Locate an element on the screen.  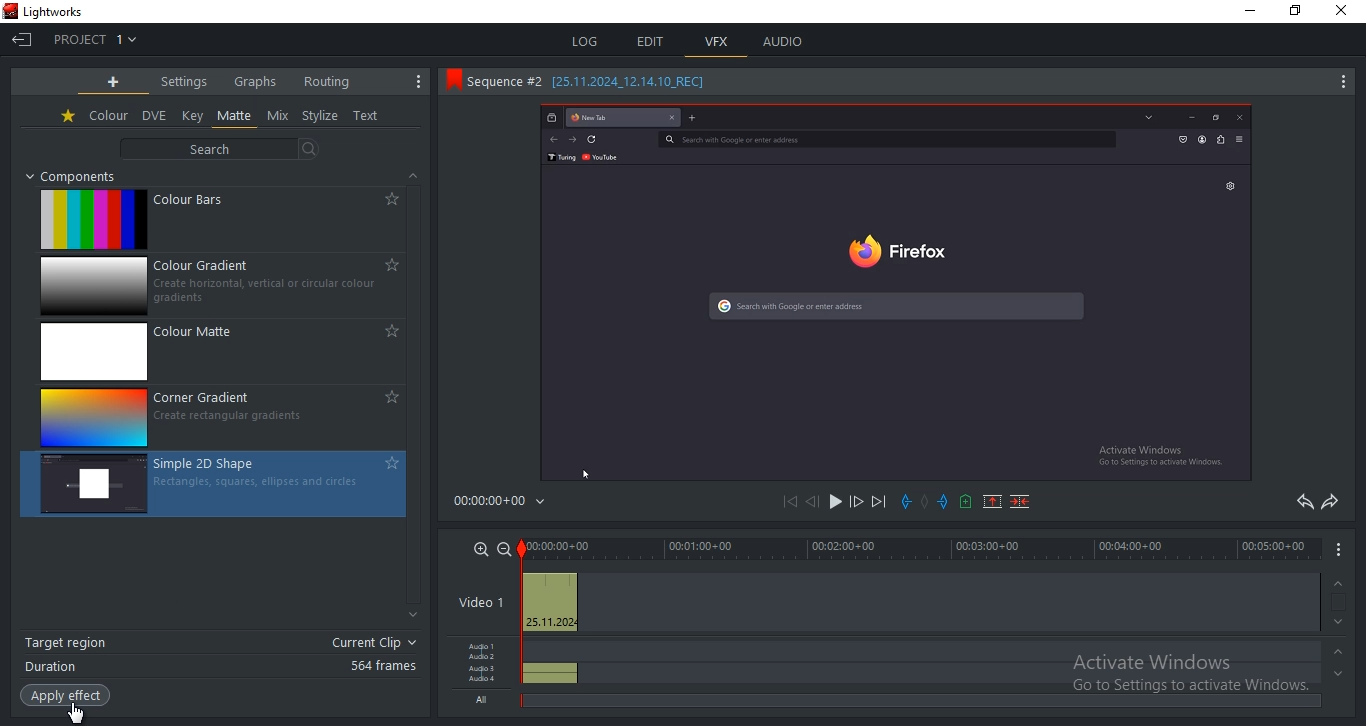
key is located at coordinates (193, 115).